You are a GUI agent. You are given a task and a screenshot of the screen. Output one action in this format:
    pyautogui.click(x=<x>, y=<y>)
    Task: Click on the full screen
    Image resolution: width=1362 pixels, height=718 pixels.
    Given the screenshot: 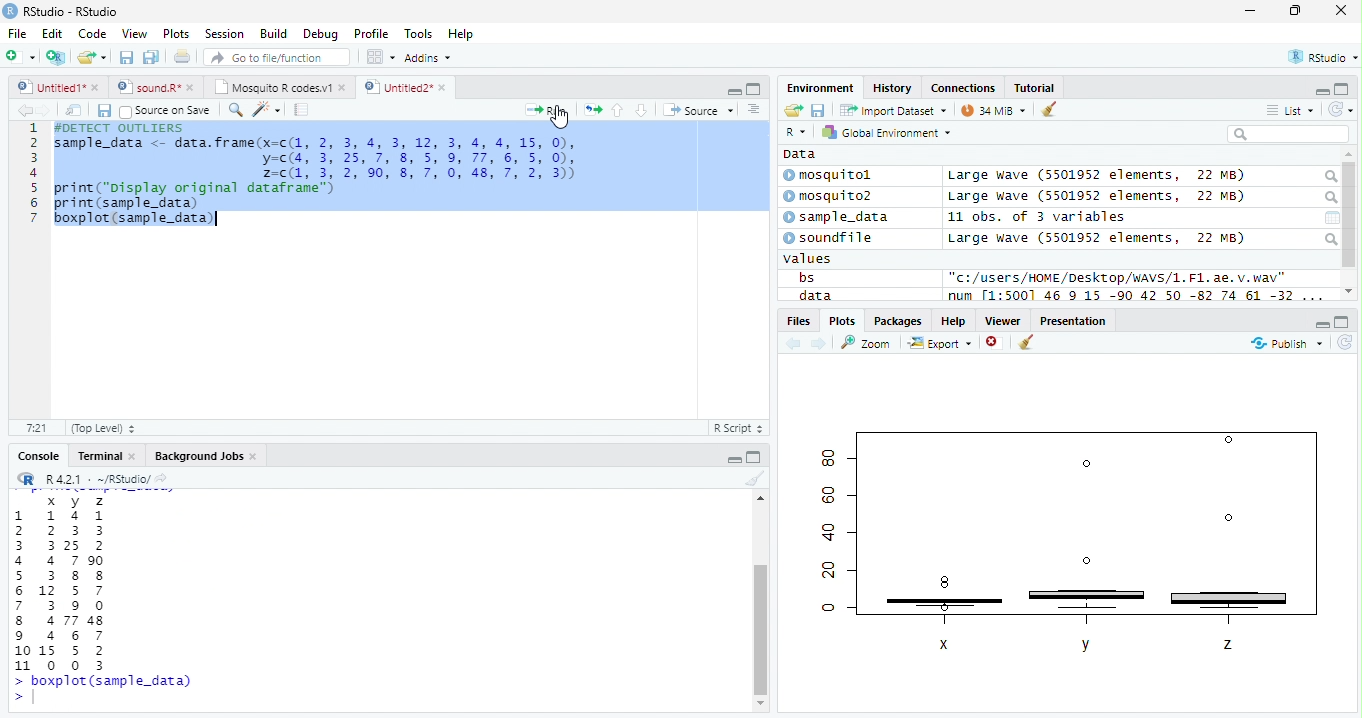 What is the action you would take?
    pyautogui.click(x=754, y=456)
    